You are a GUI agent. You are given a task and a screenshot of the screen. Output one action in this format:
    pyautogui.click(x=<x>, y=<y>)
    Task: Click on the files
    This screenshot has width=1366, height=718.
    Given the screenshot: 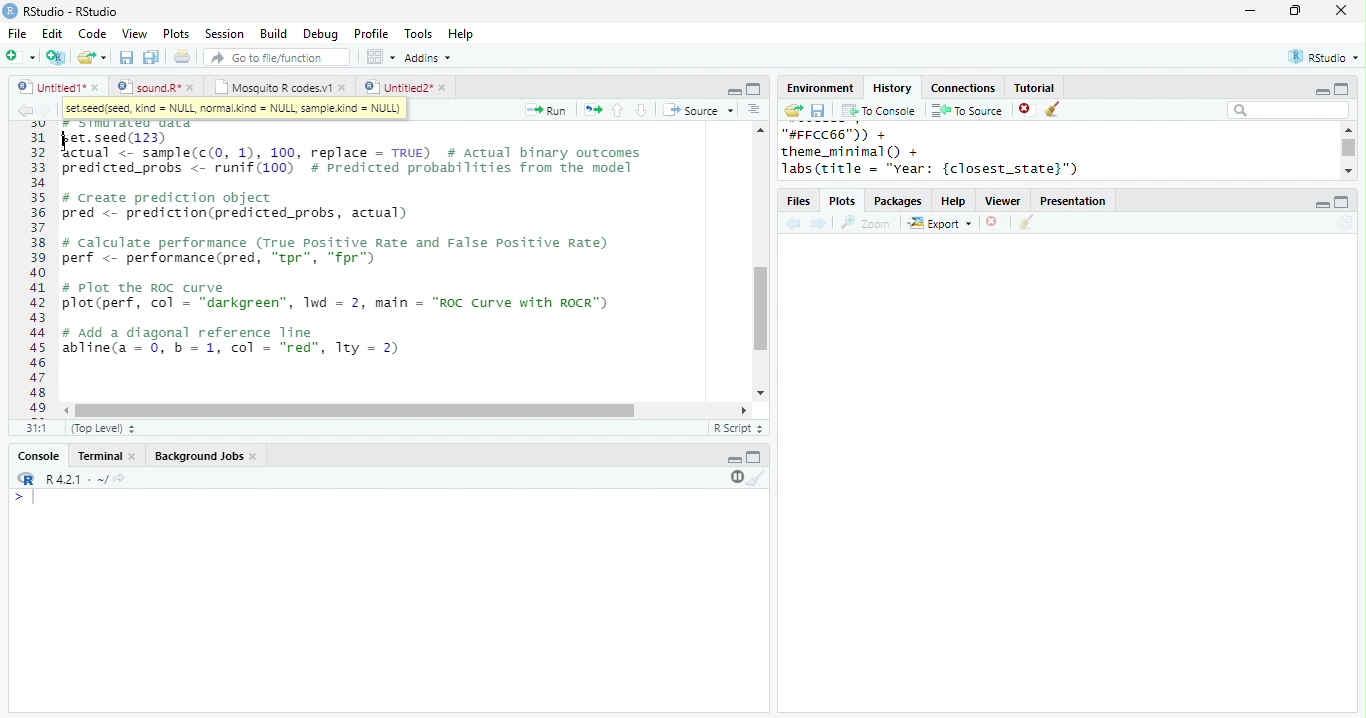 What is the action you would take?
    pyautogui.click(x=800, y=202)
    